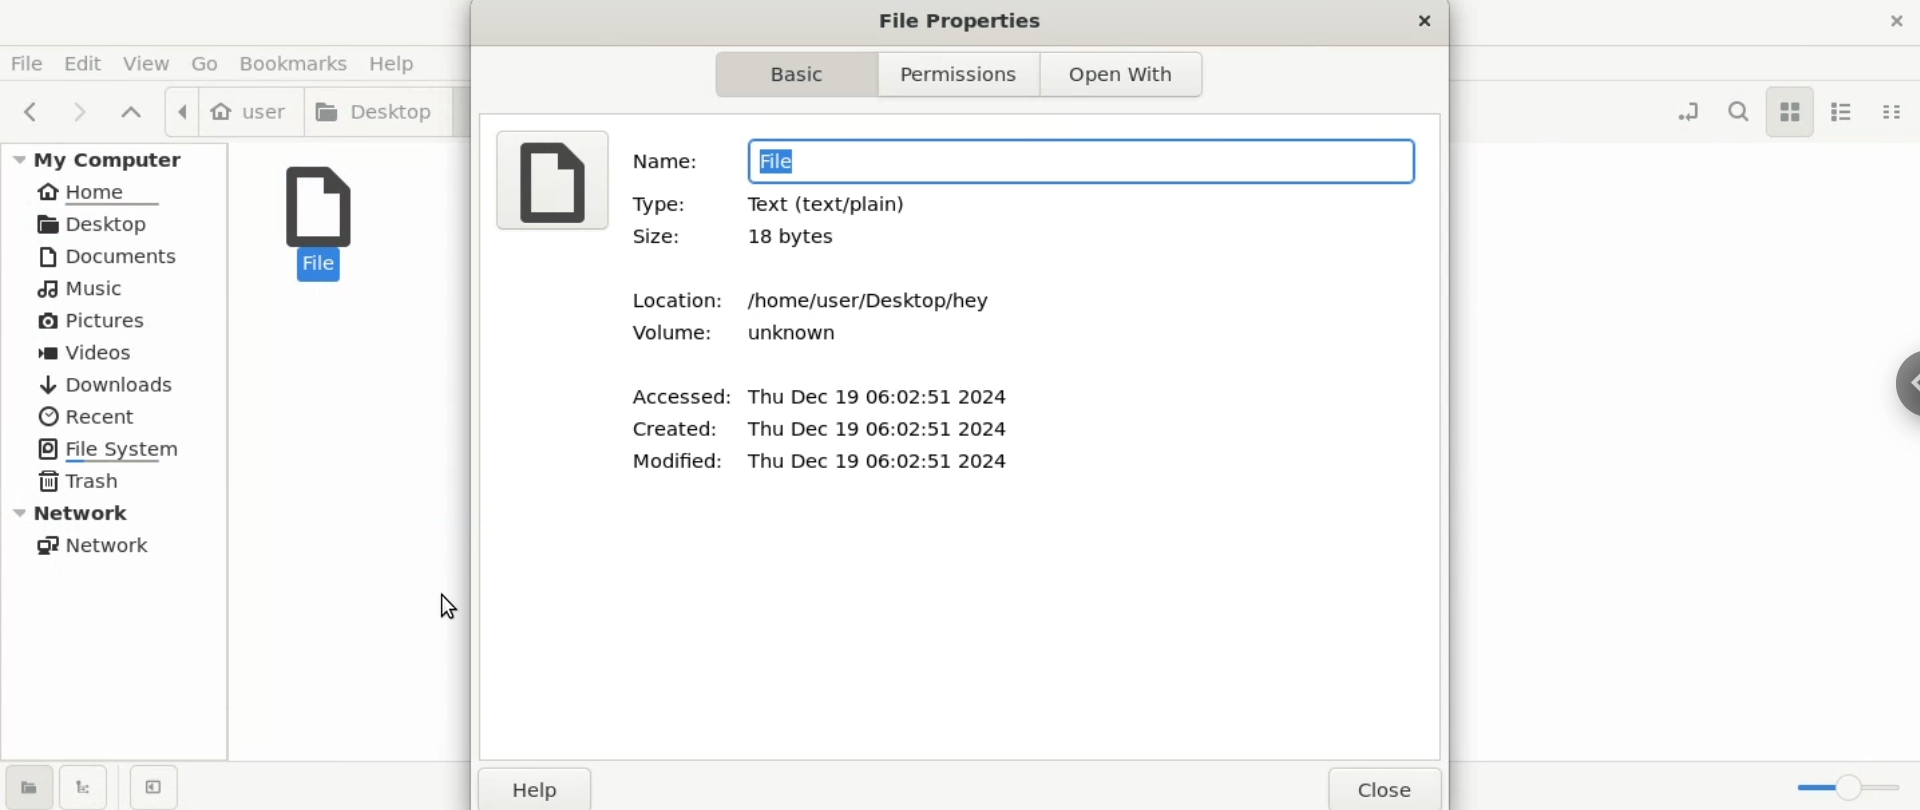  What do you see at coordinates (26, 788) in the screenshot?
I see `show places` at bounding box center [26, 788].